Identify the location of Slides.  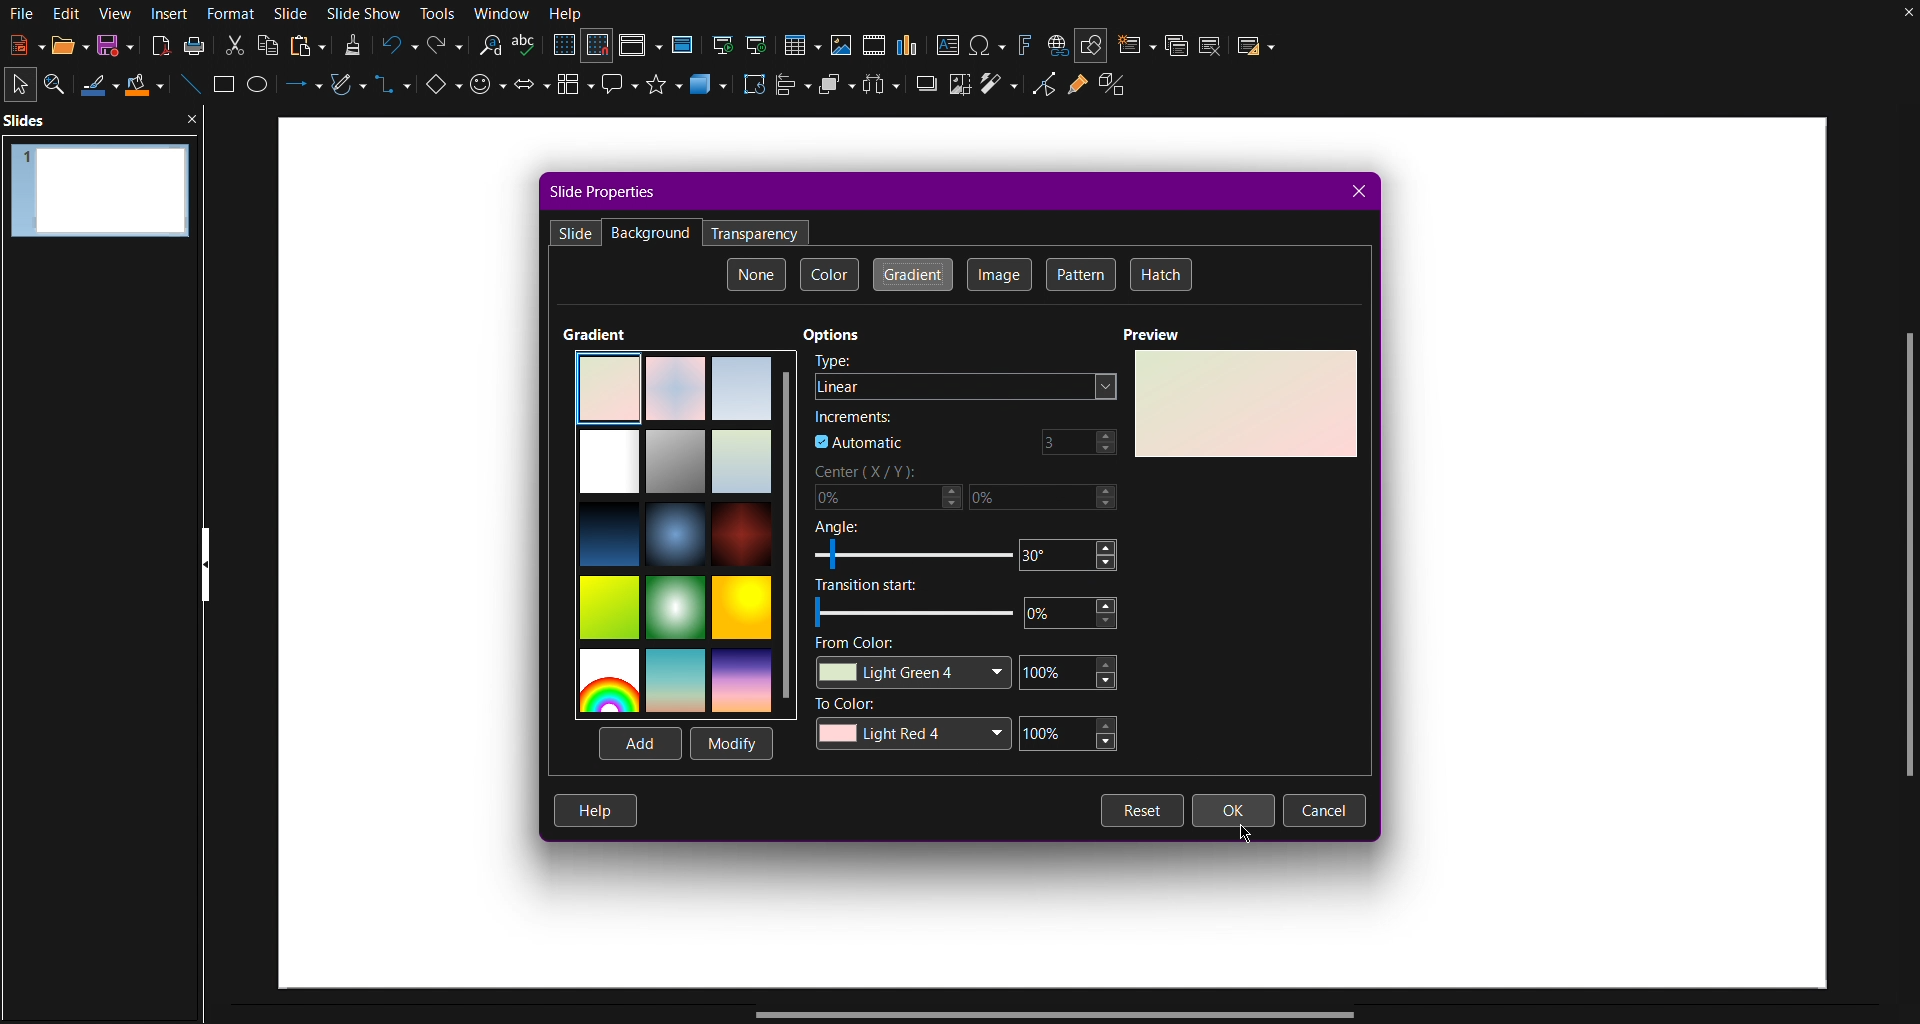
(31, 120).